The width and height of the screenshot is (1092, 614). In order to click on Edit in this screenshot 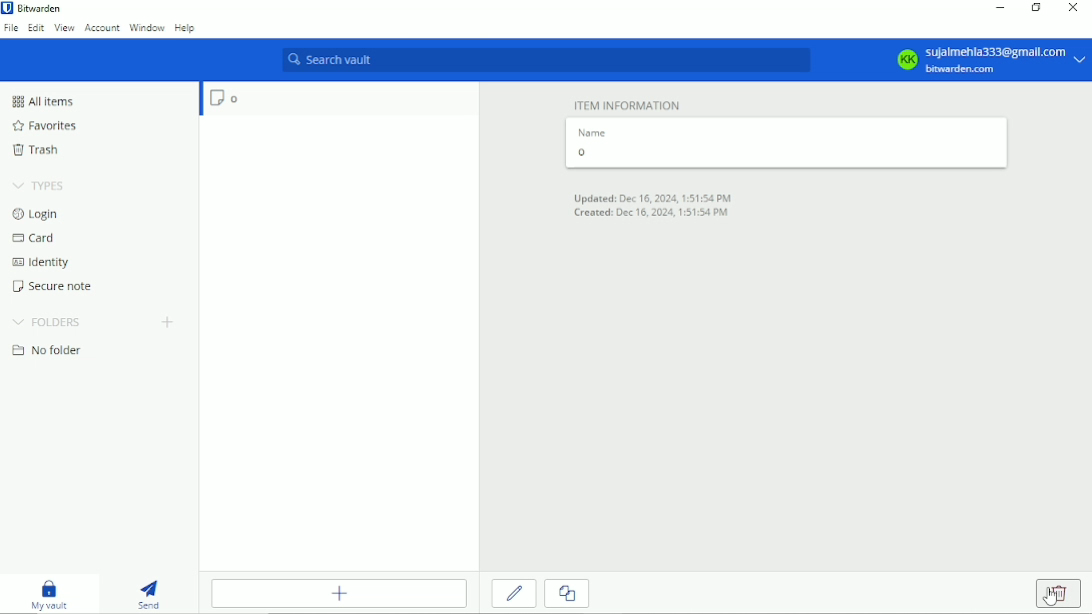, I will do `click(514, 595)`.